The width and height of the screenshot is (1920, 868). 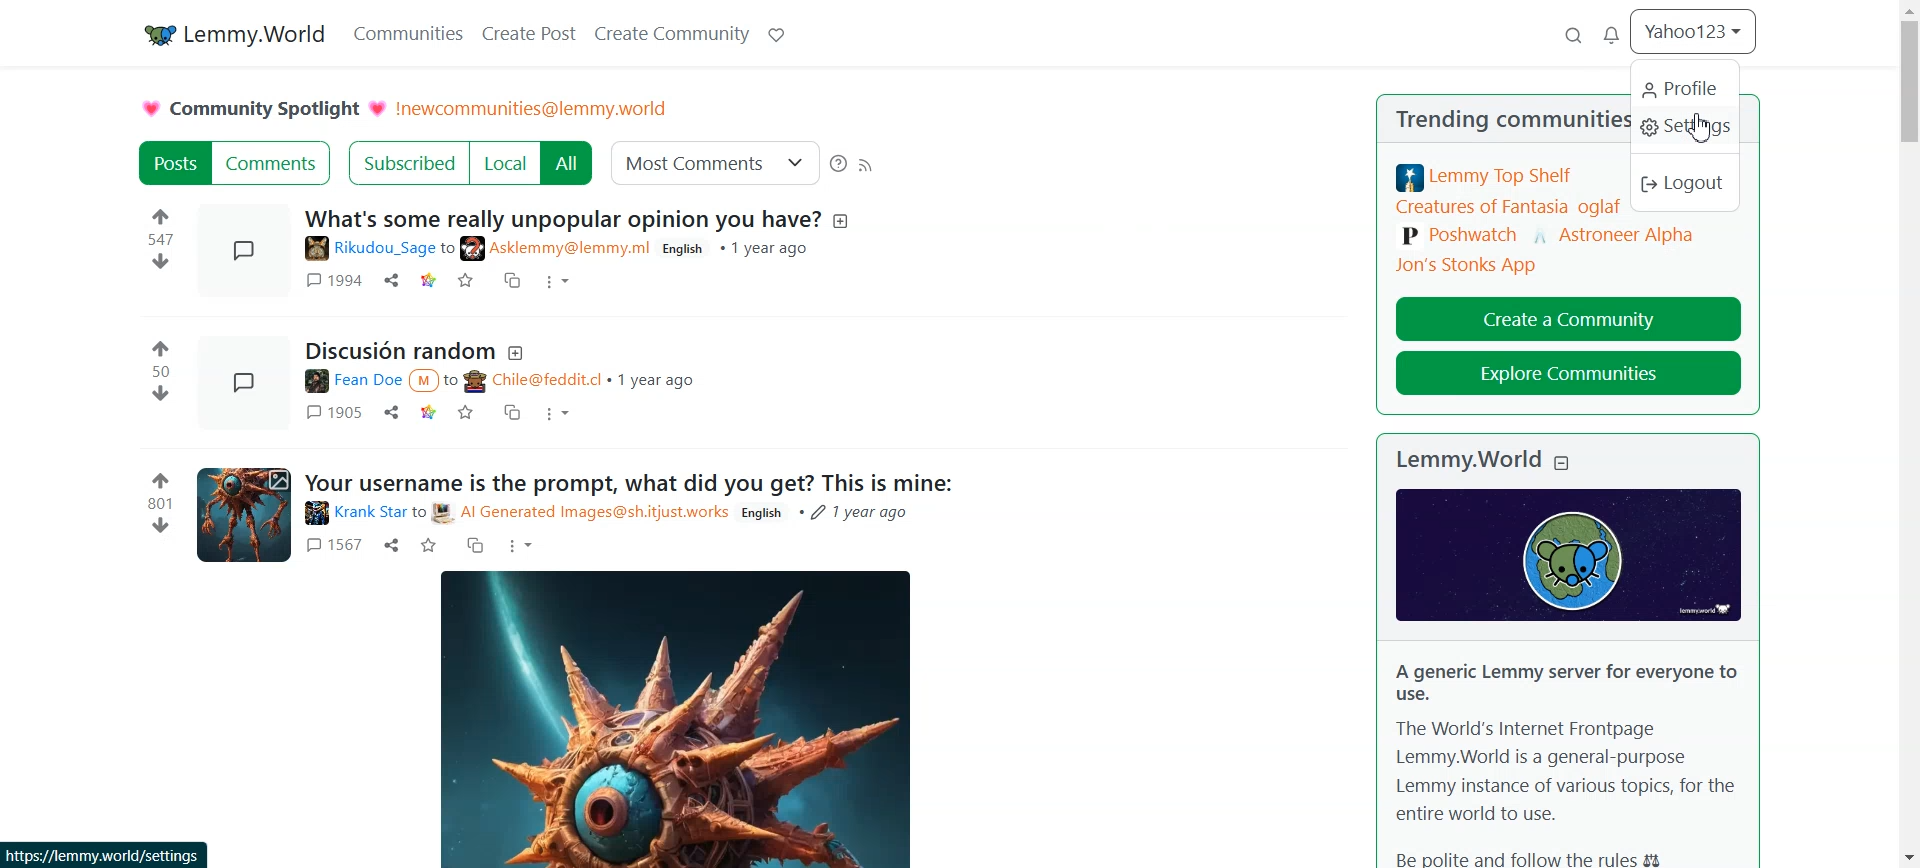 I want to click on more actions, so click(x=558, y=417).